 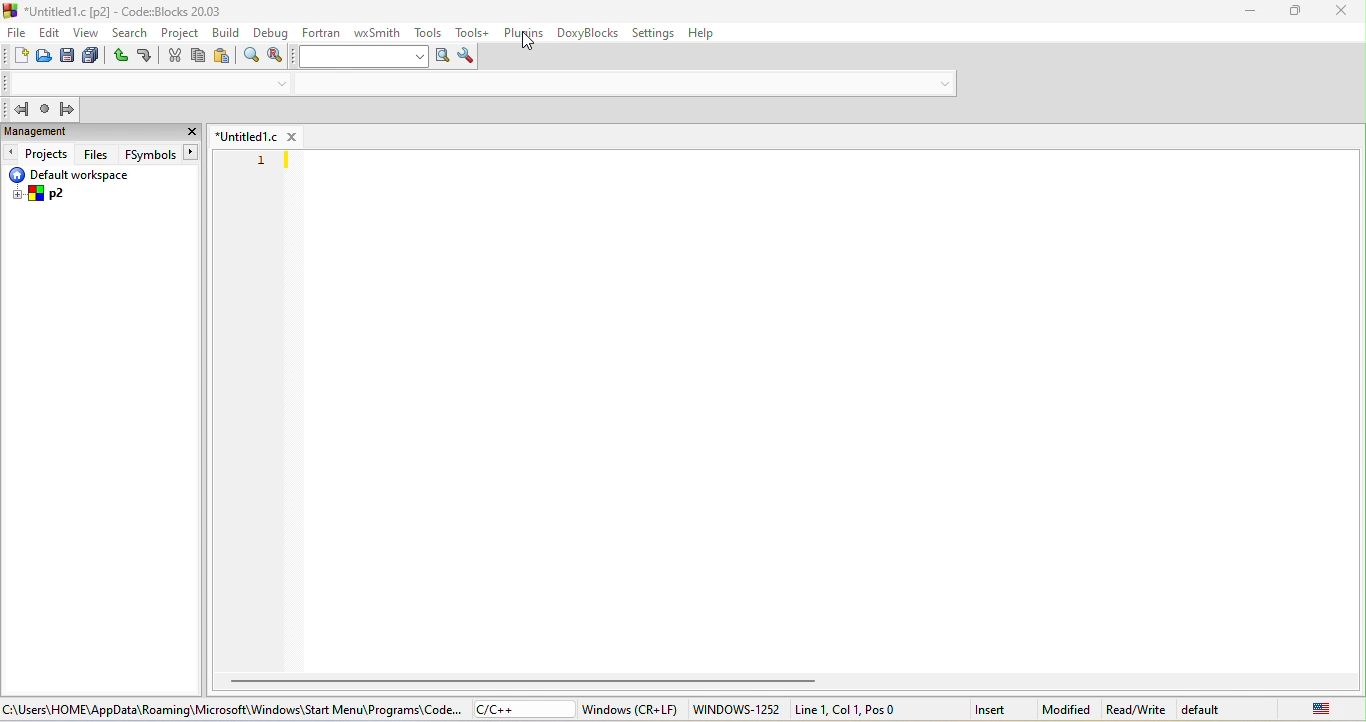 What do you see at coordinates (467, 60) in the screenshot?
I see `show option window` at bounding box center [467, 60].